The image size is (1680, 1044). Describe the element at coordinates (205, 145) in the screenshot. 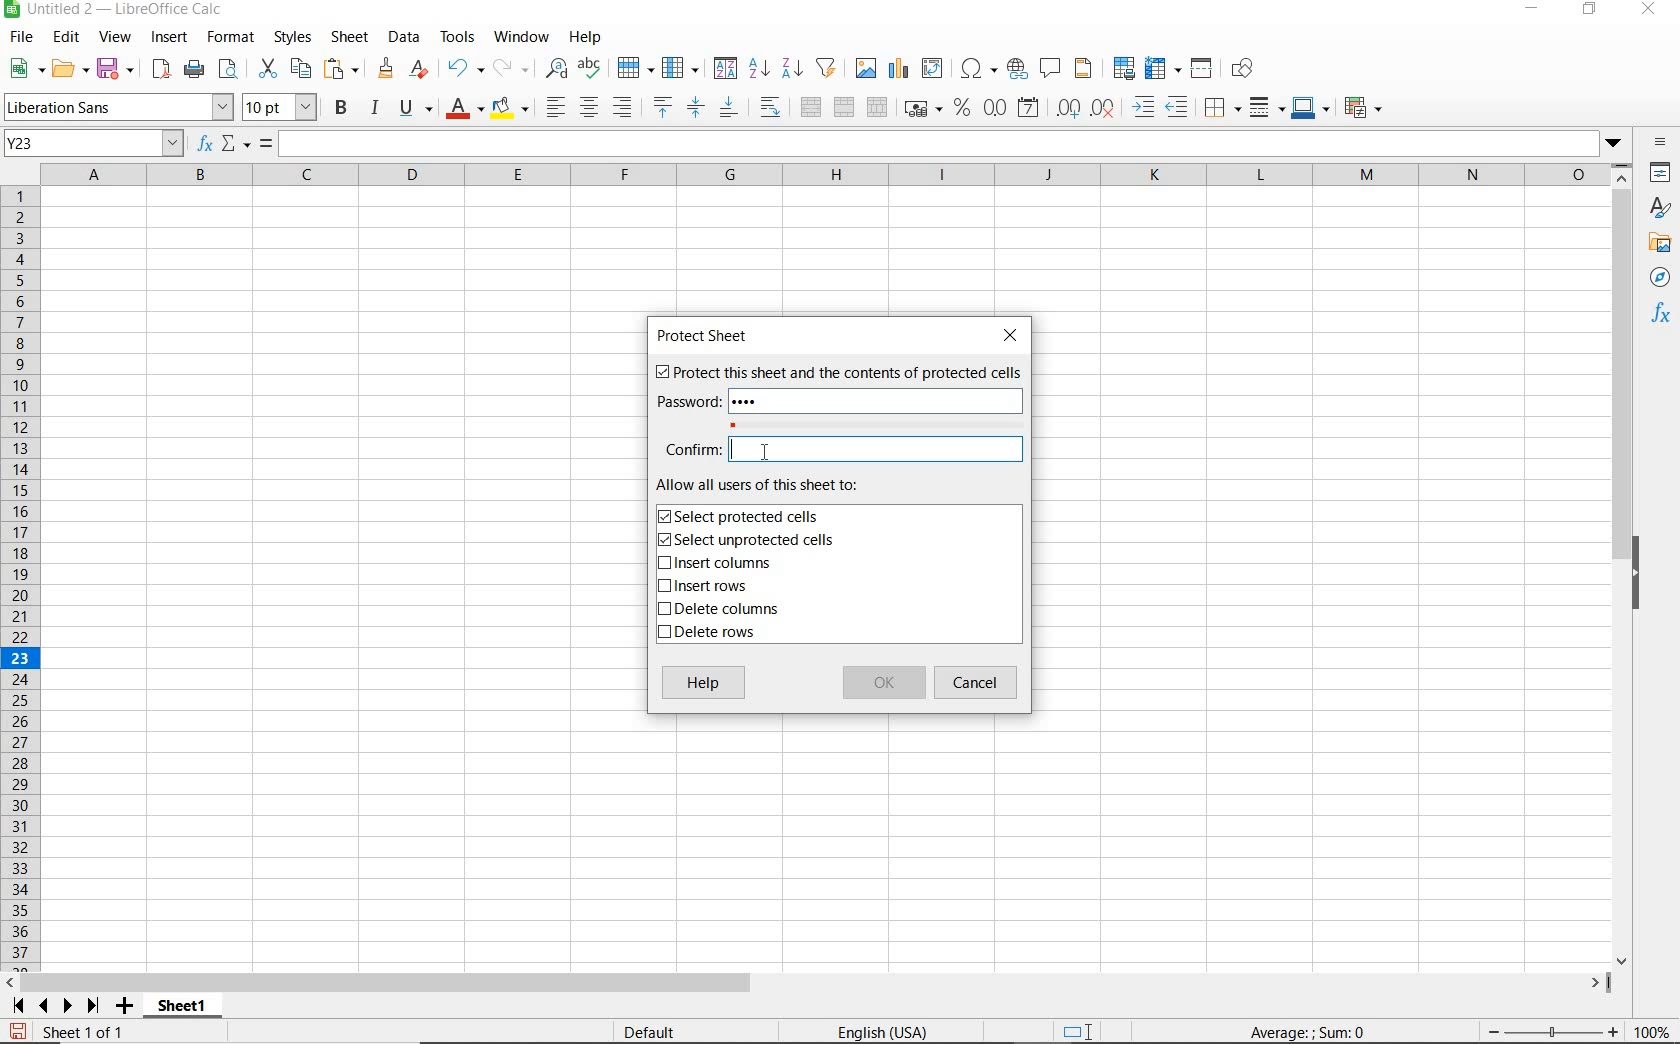

I see `FUNCTION WIZARD` at that location.